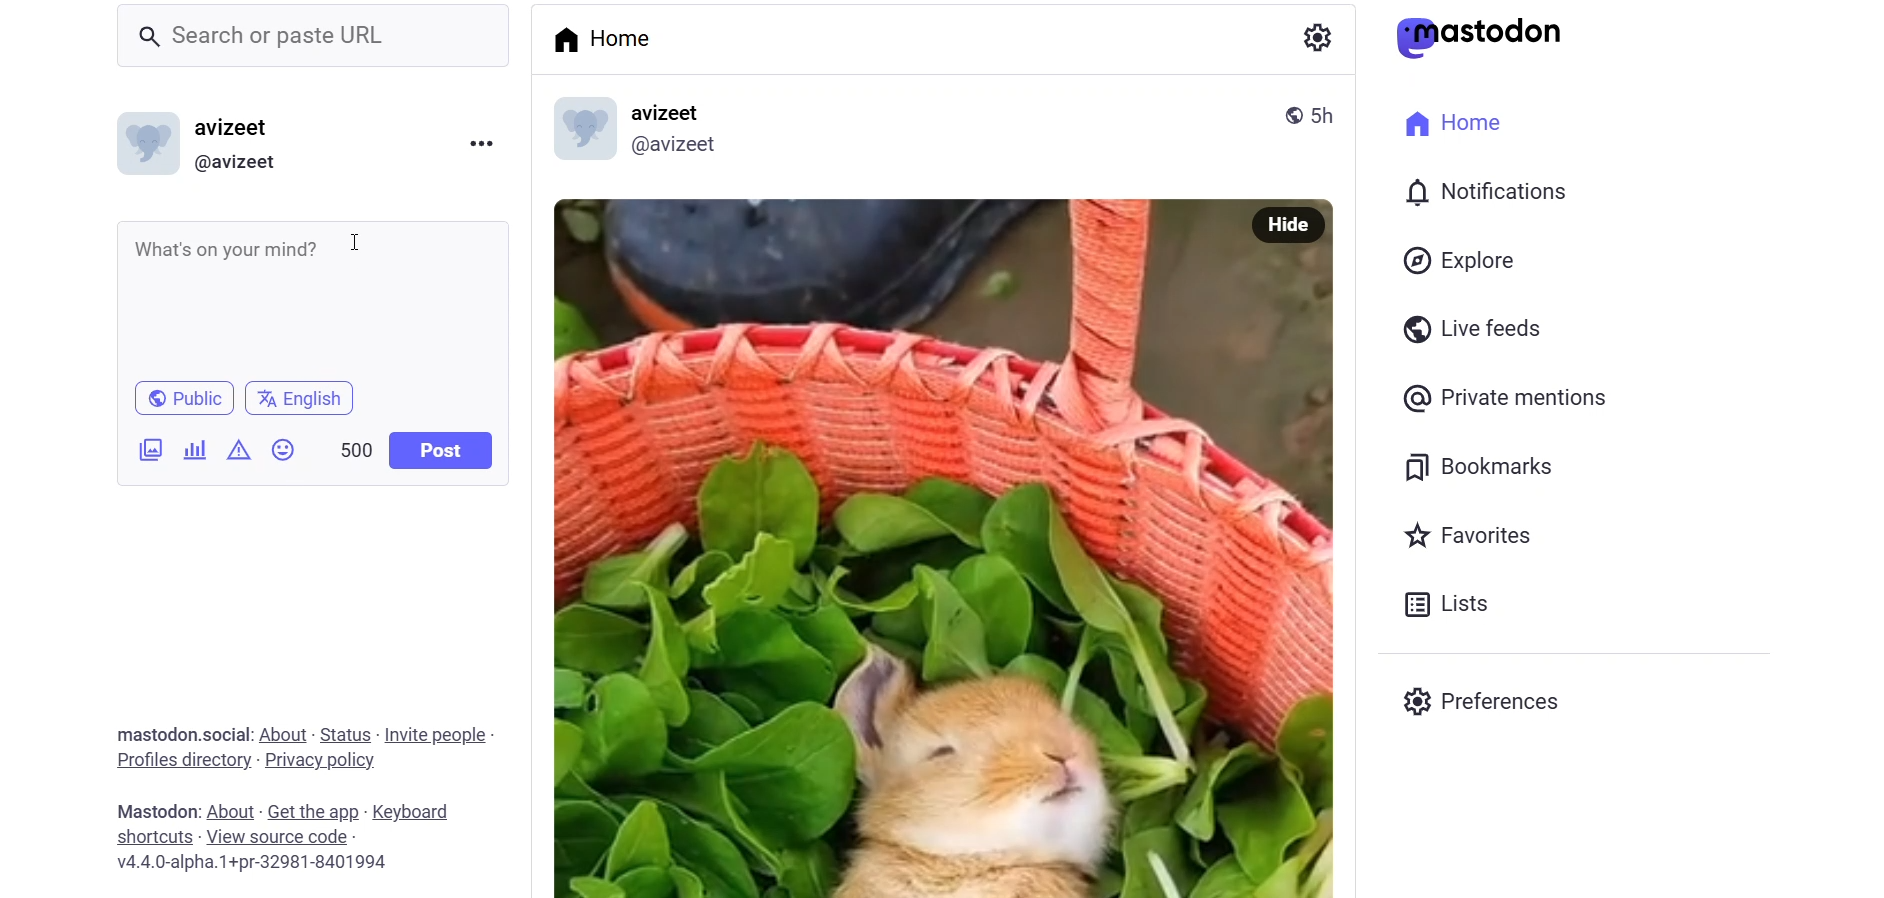 The width and height of the screenshot is (1884, 898). Describe the element at coordinates (1487, 192) in the screenshot. I see `notification` at that location.